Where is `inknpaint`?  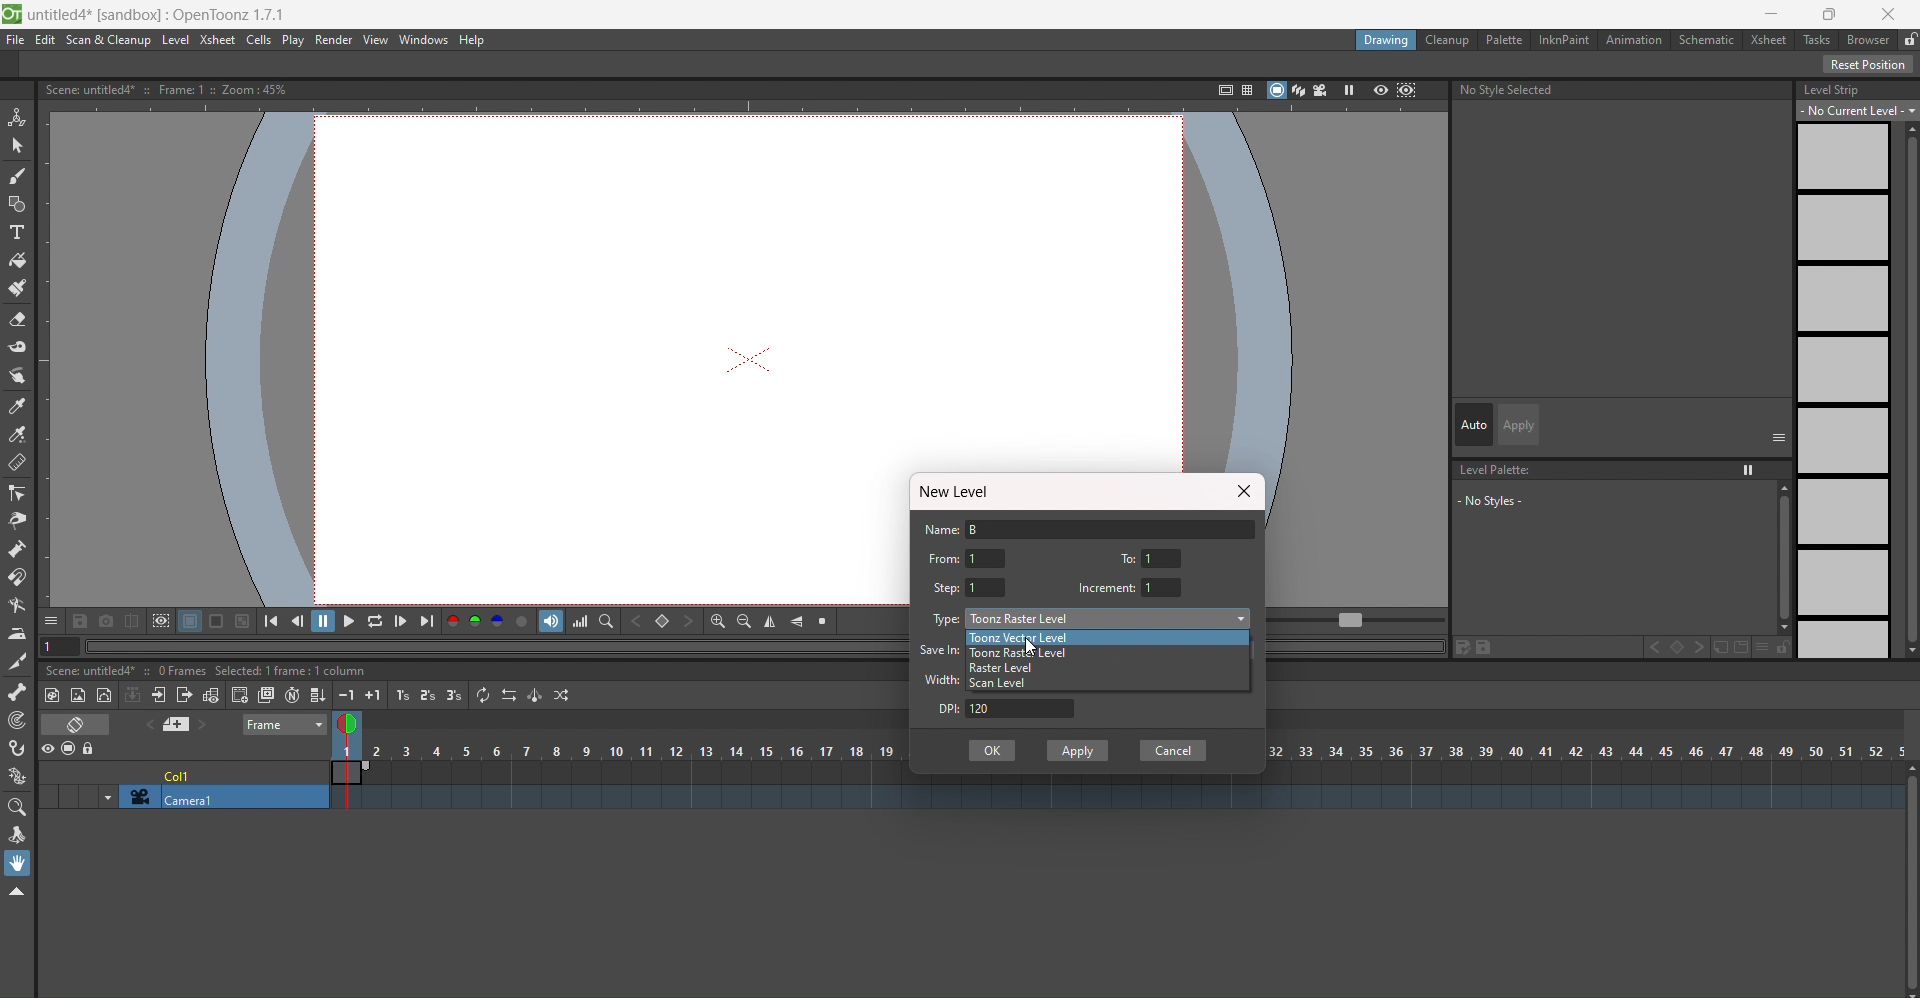
inknpaint is located at coordinates (1562, 40).